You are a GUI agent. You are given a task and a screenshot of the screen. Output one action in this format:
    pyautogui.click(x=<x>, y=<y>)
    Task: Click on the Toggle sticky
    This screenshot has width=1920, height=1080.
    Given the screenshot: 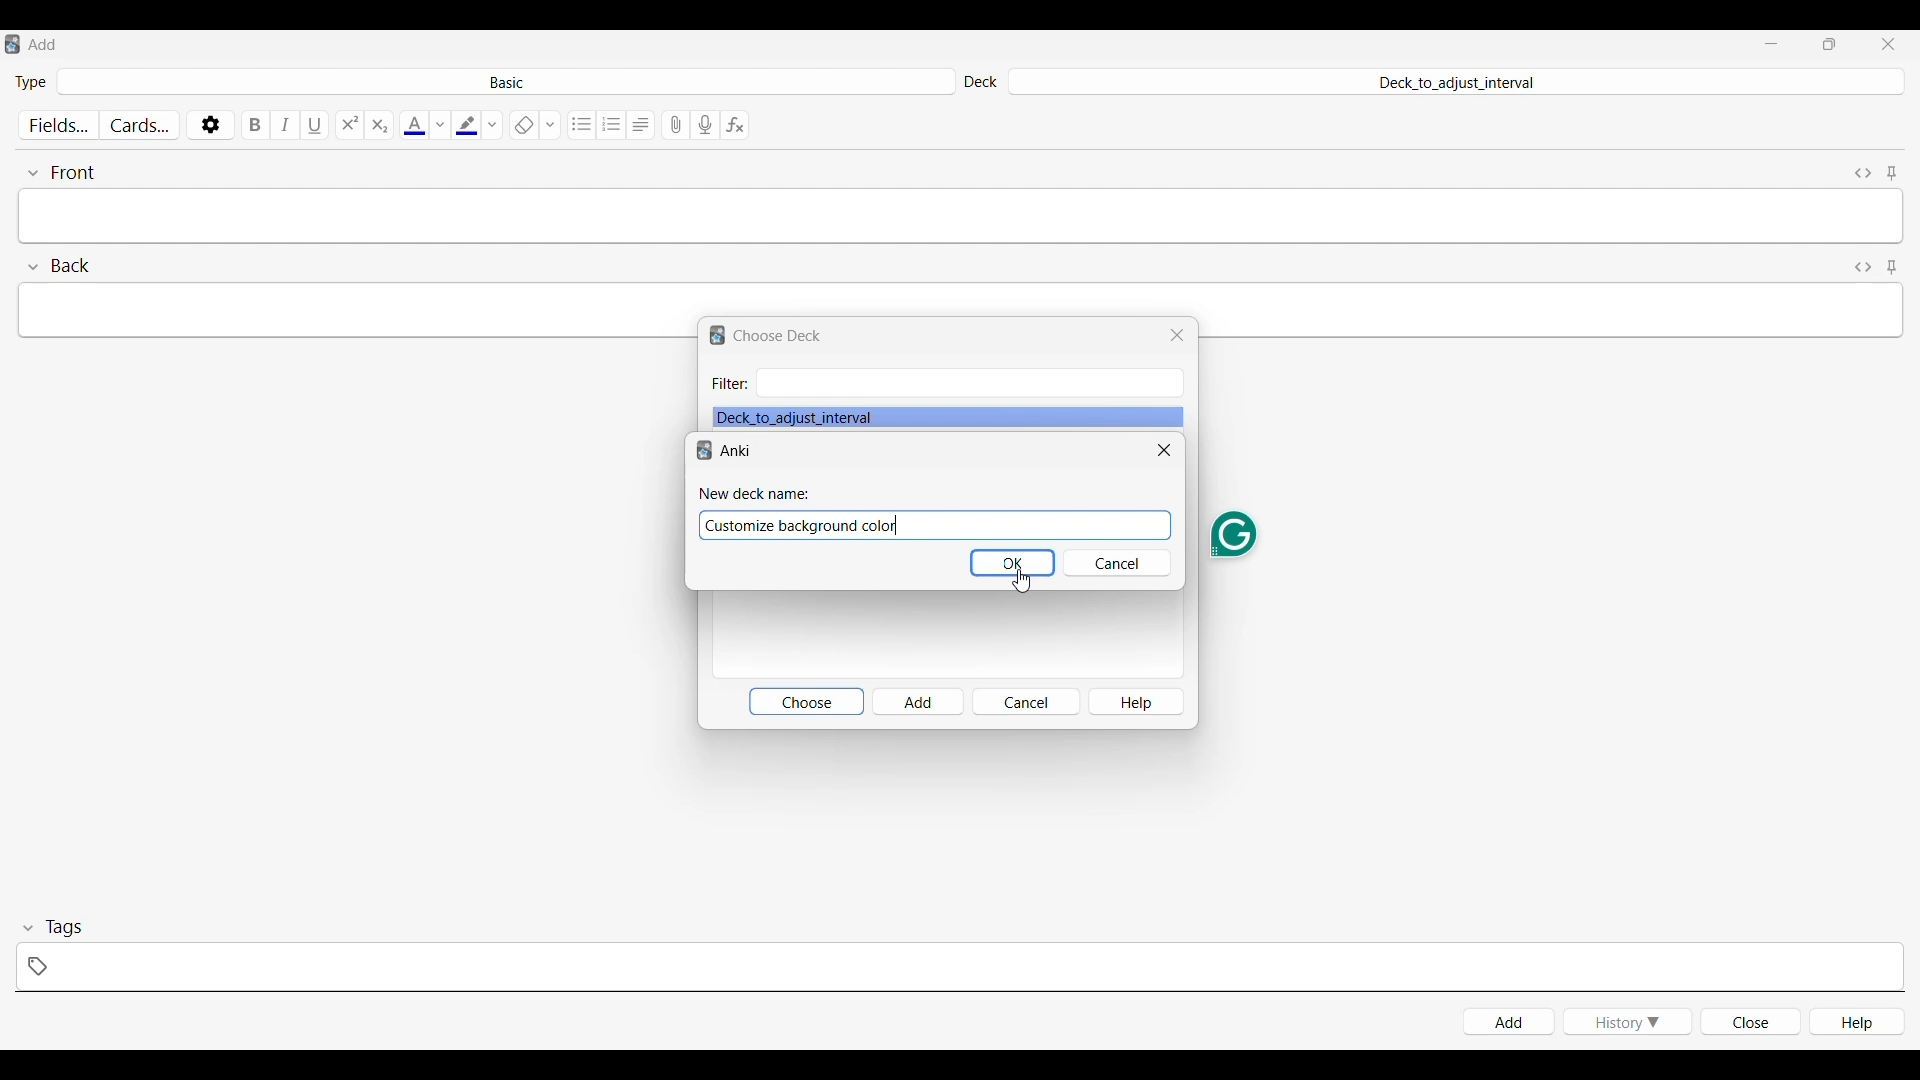 What is the action you would take?
    pyautogui.click(x=1891, y=268)
    